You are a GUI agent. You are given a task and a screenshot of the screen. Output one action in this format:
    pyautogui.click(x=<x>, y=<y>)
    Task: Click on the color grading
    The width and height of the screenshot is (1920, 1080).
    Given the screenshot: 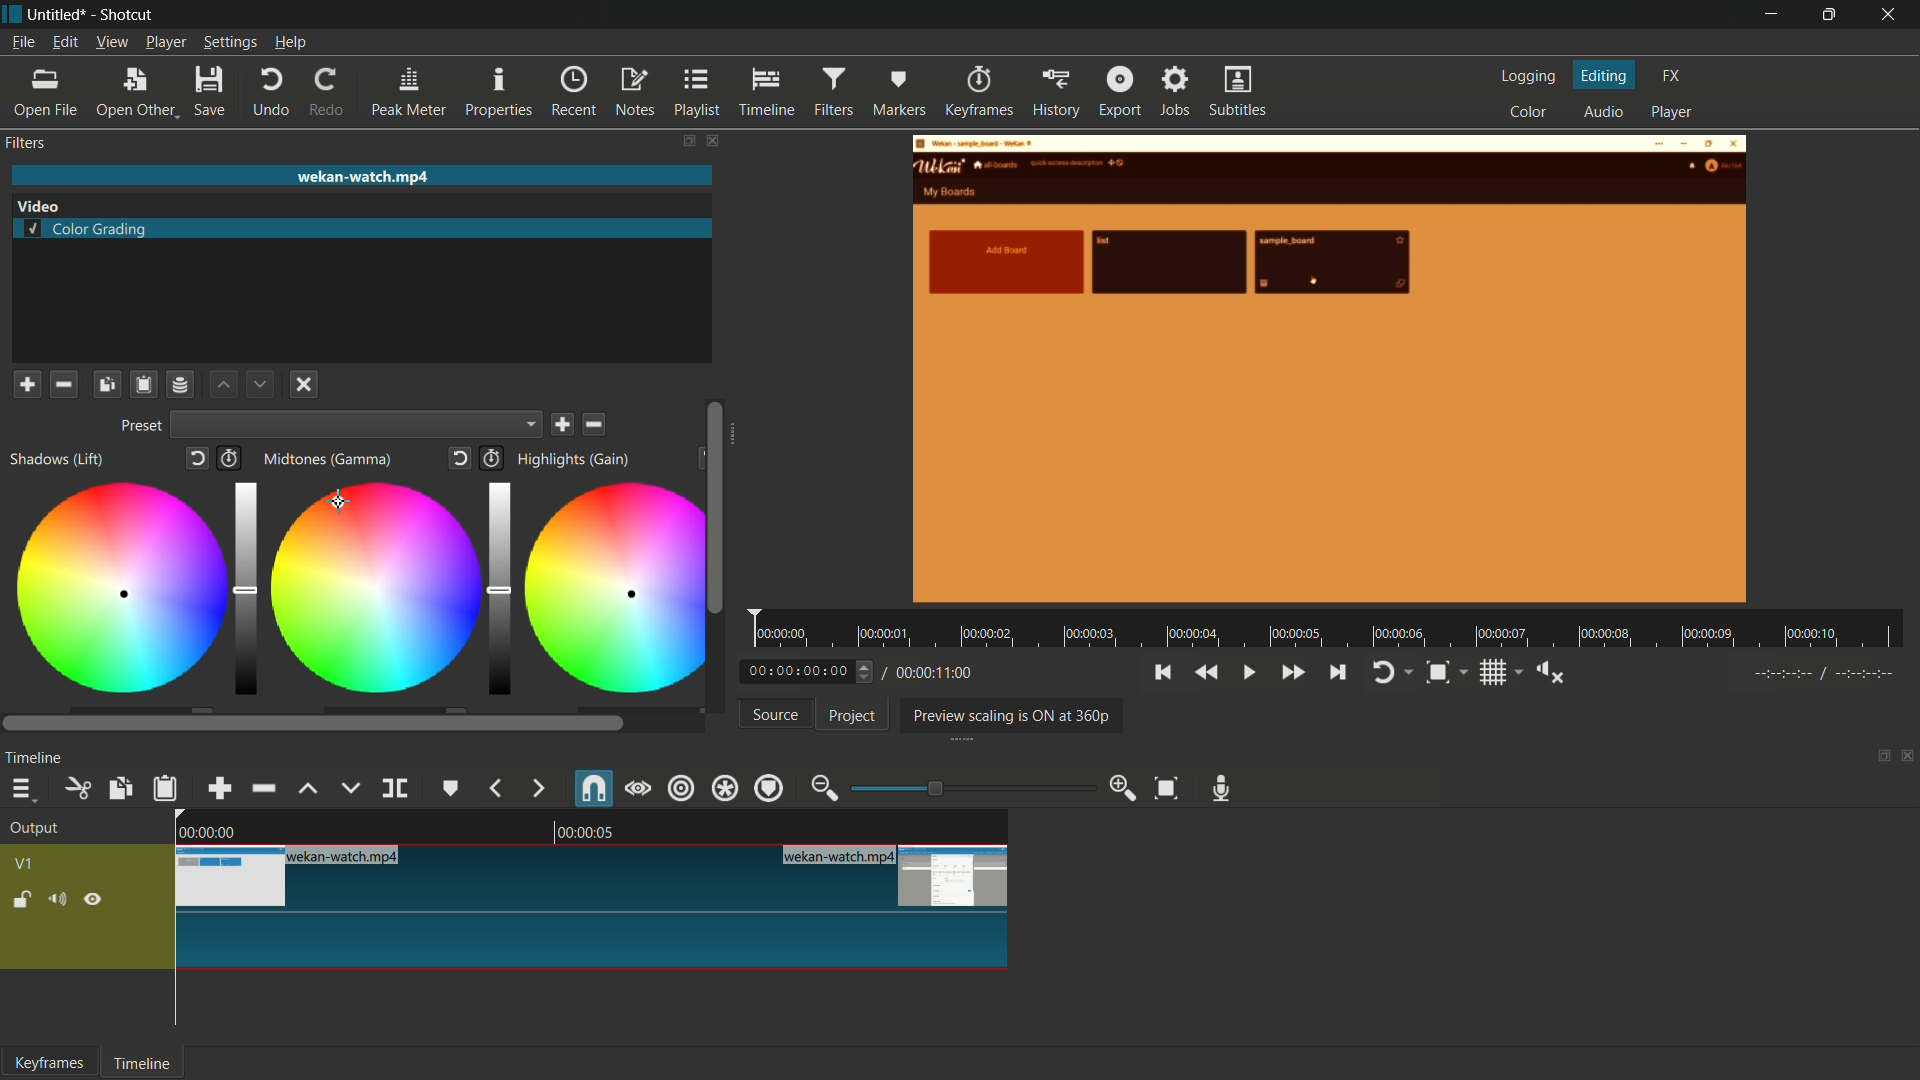 What is the action you would take?
    pyautogui.click(x=90, y=231)
    